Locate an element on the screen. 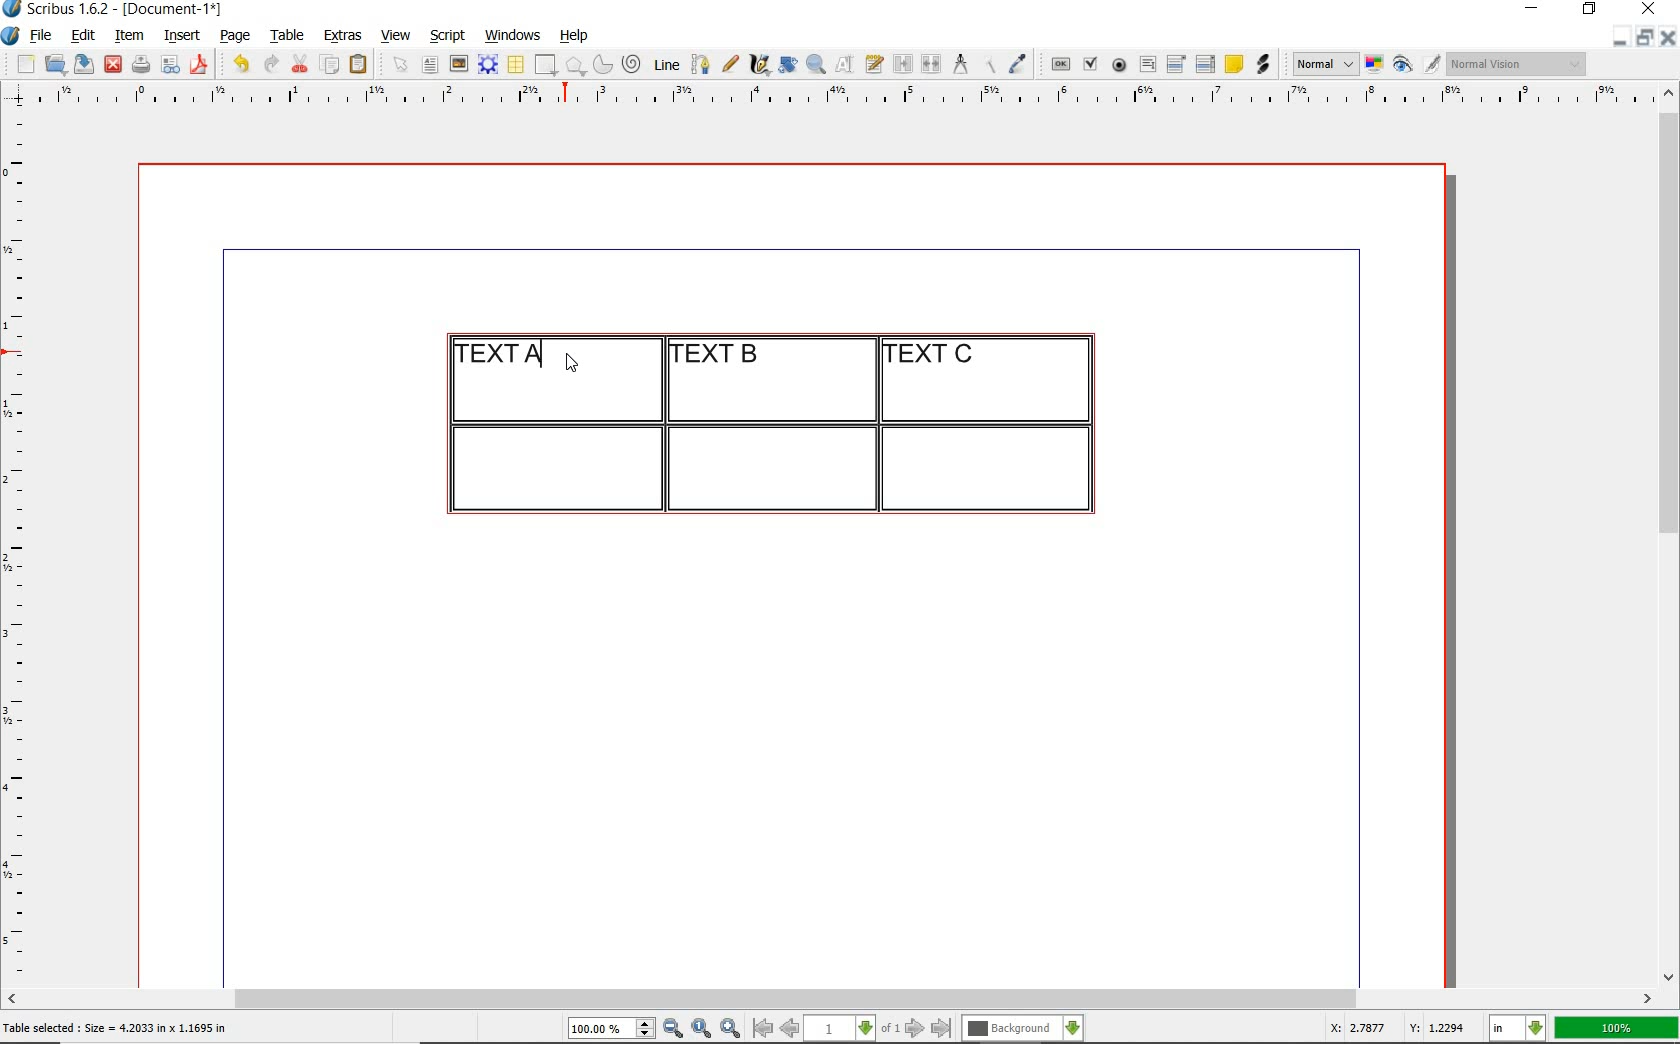 The image size is (1680, 1044). zoom in or zoom out is located at coordinates (816, 64).